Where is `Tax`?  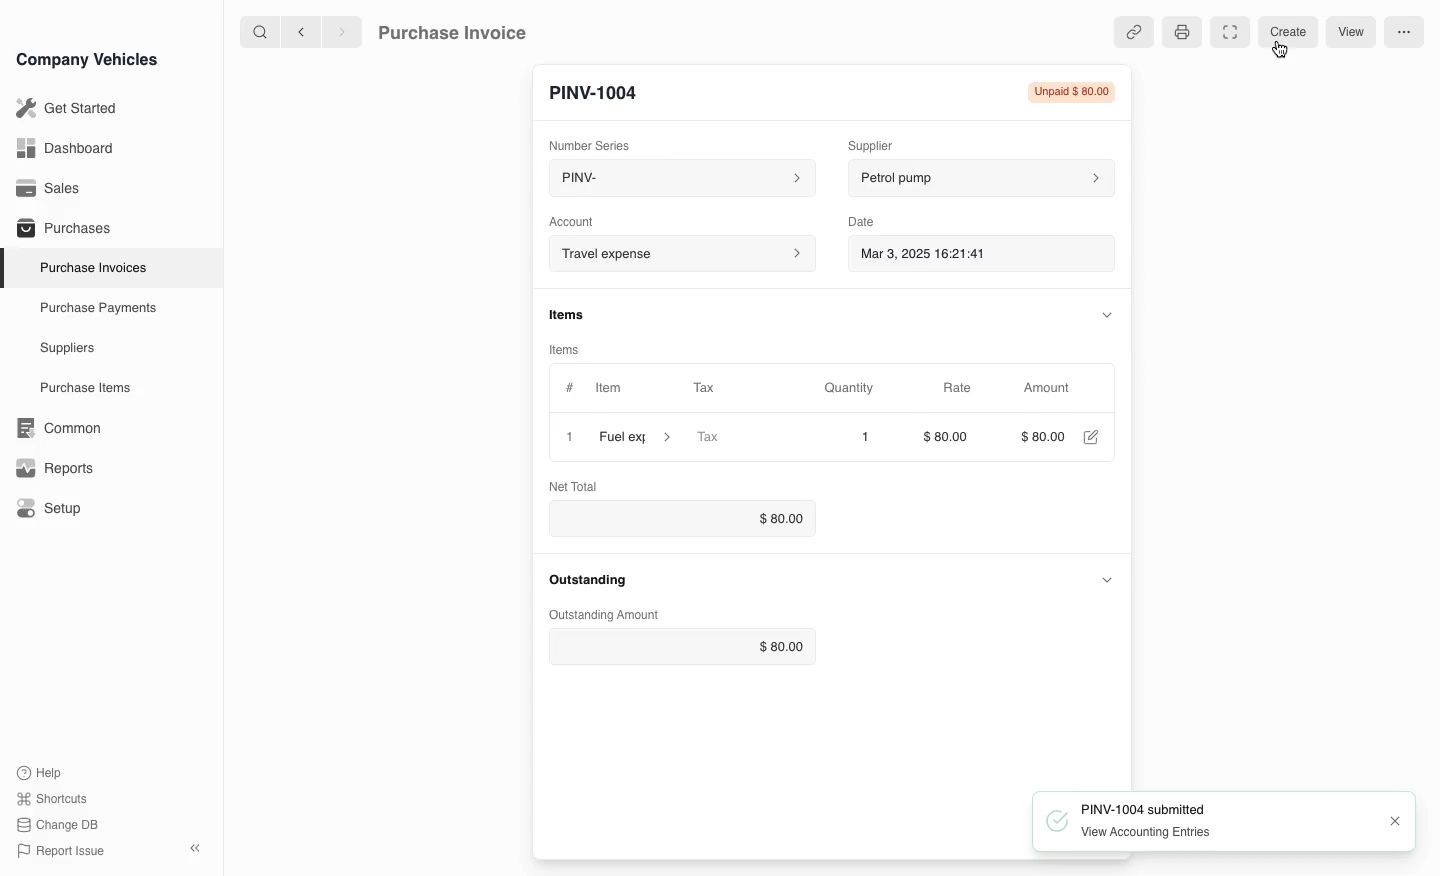
Tax is located at coordinates (713, 389).